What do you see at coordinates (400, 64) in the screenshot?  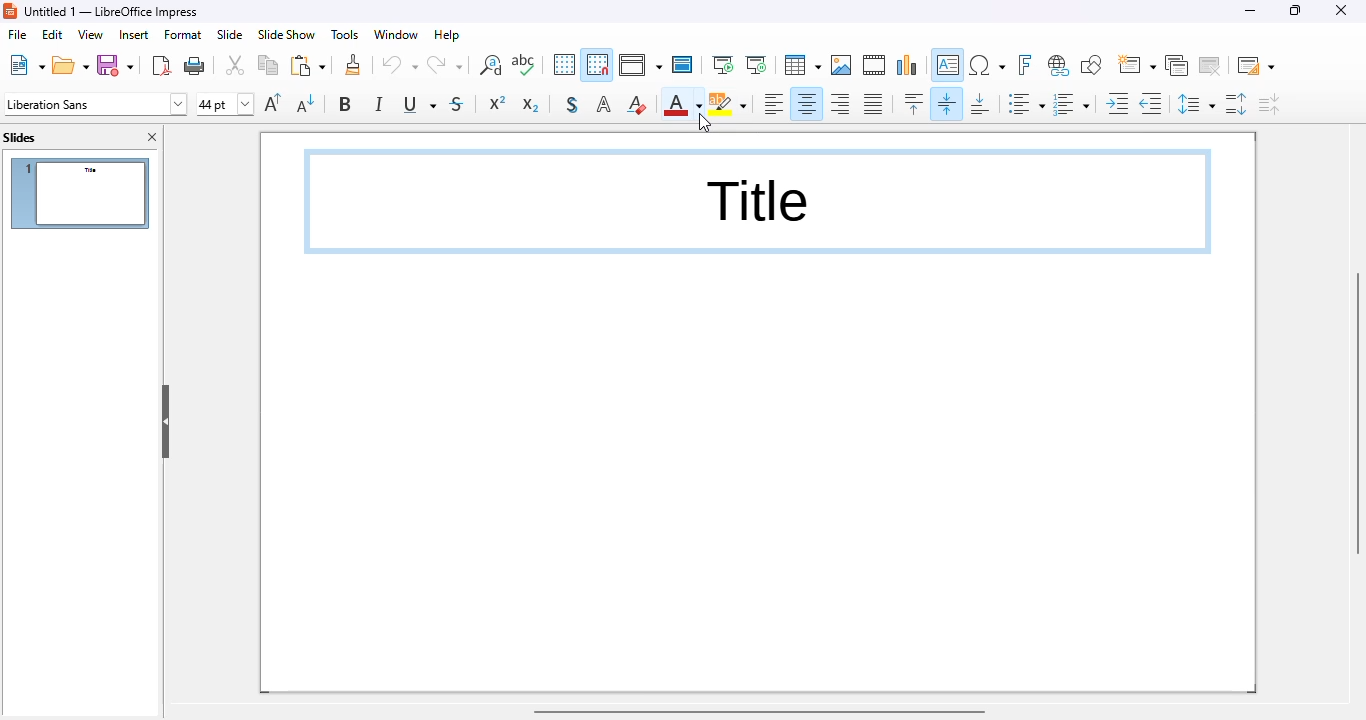 I see `undo` at bounding box center [400, 64].